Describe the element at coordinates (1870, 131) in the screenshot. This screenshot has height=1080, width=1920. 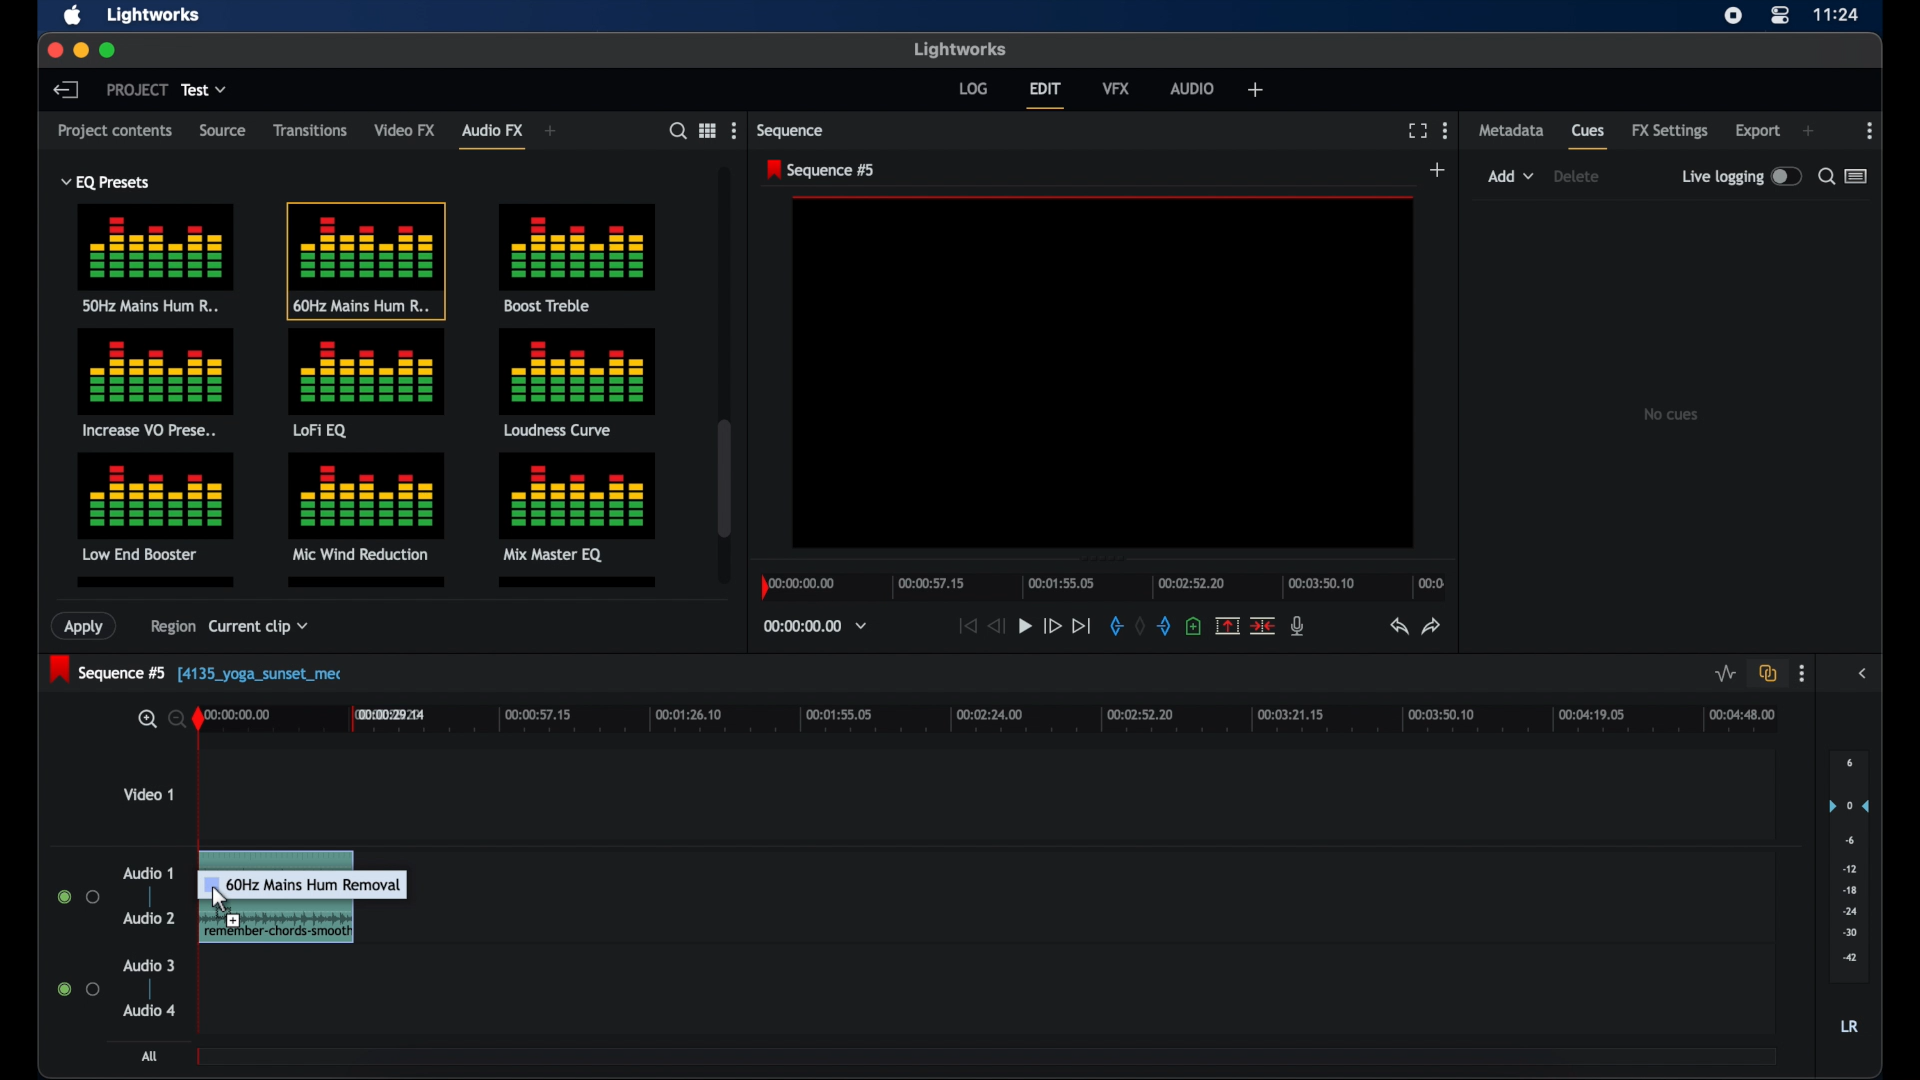
I see `more options` at that location.